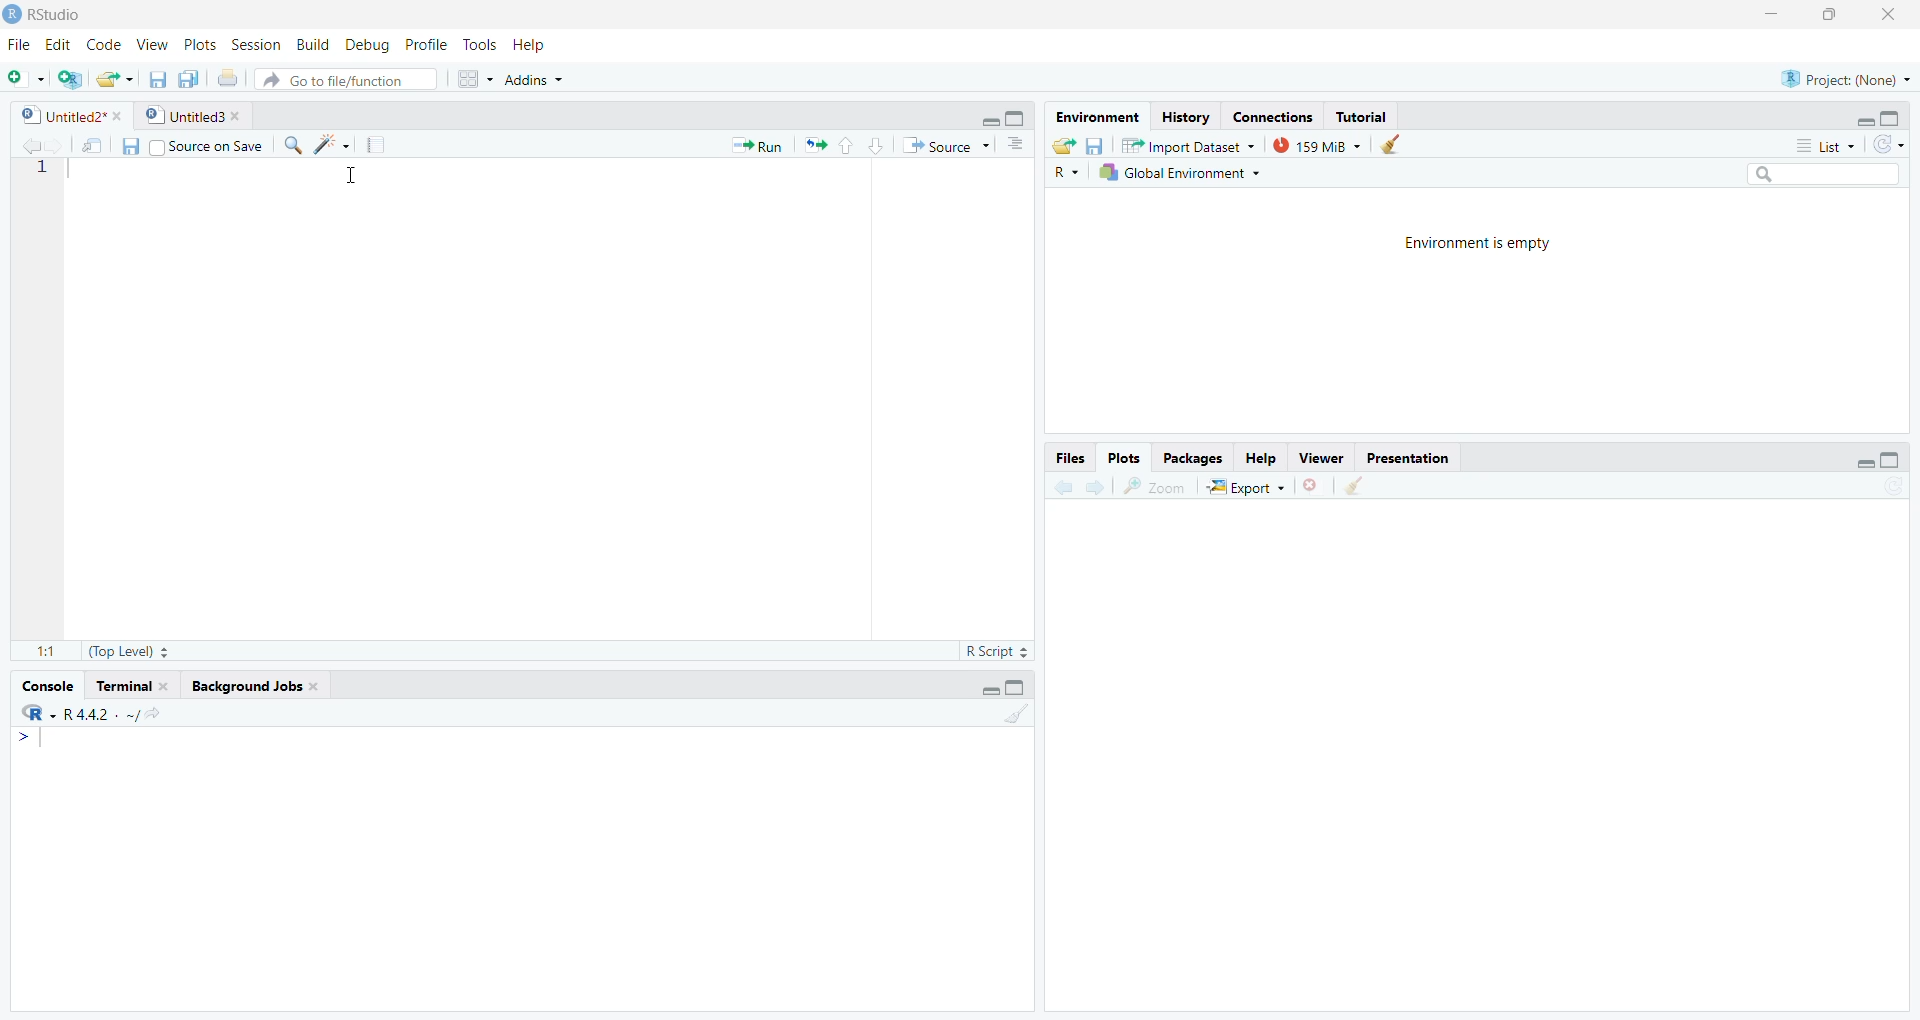  I want to click on Zoom, so click(1154, 487).